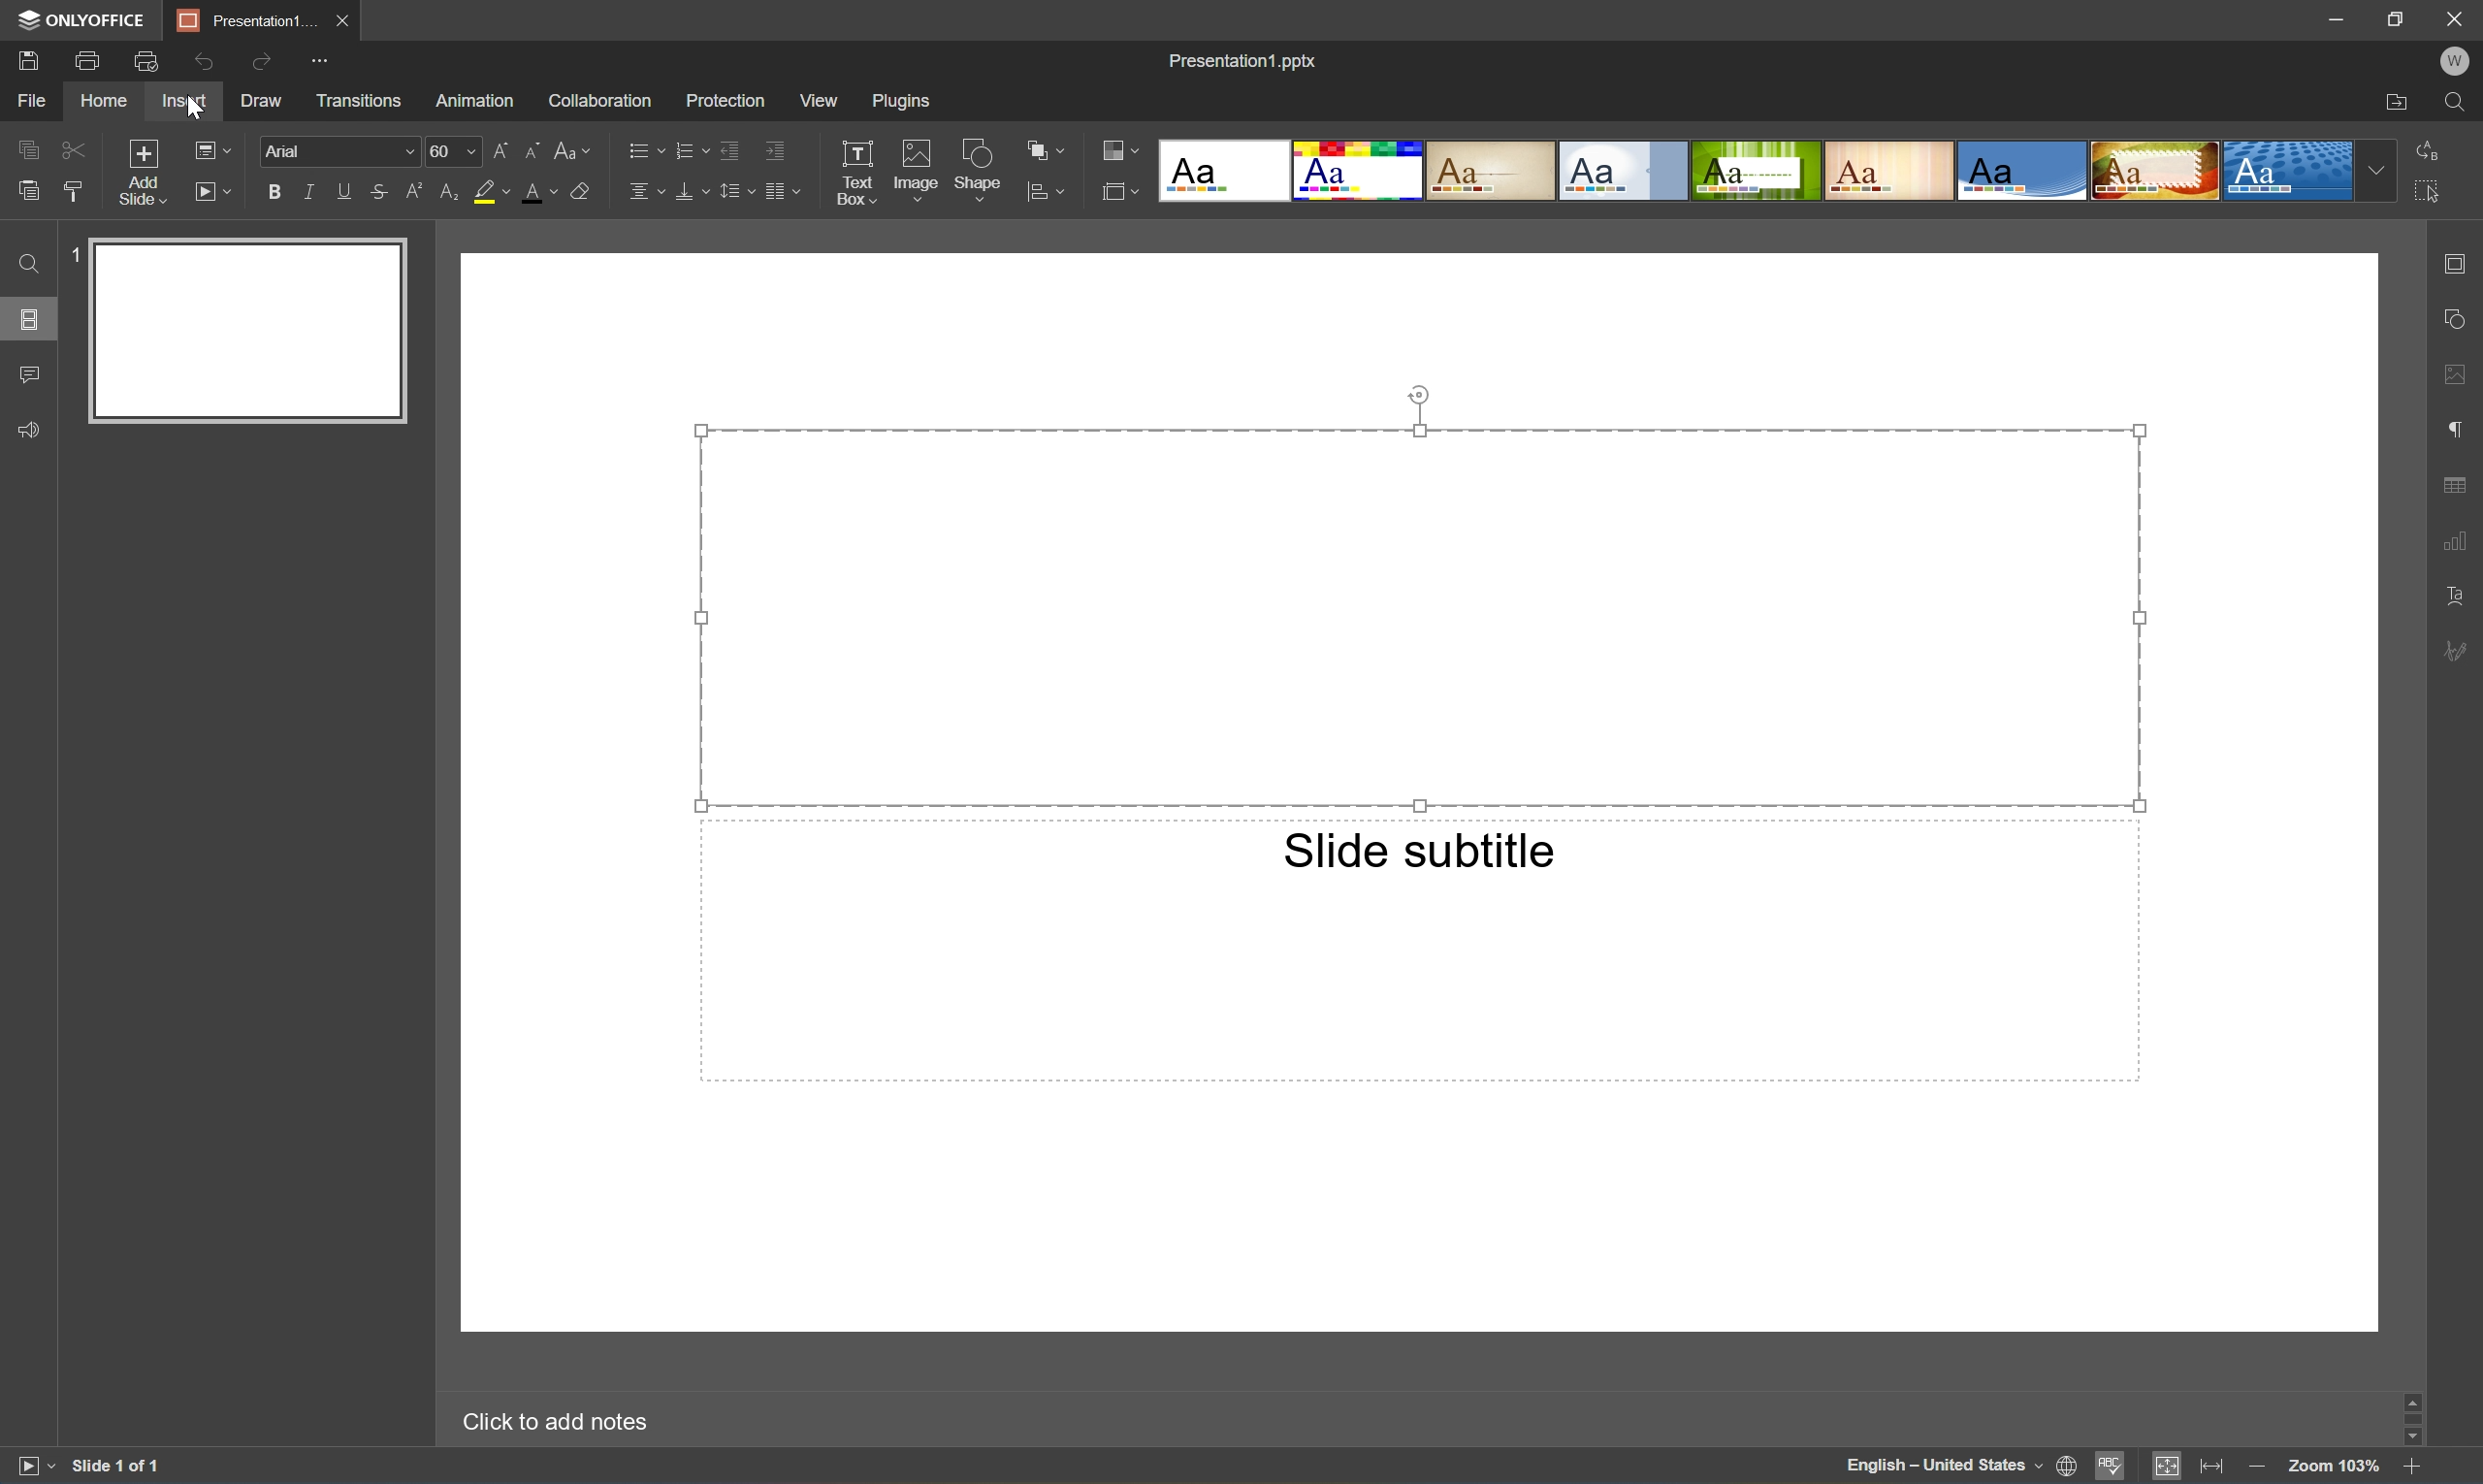  Describe the element at coordinates (1755, 171) in the screenshot. I see `Type of slides` at that location.